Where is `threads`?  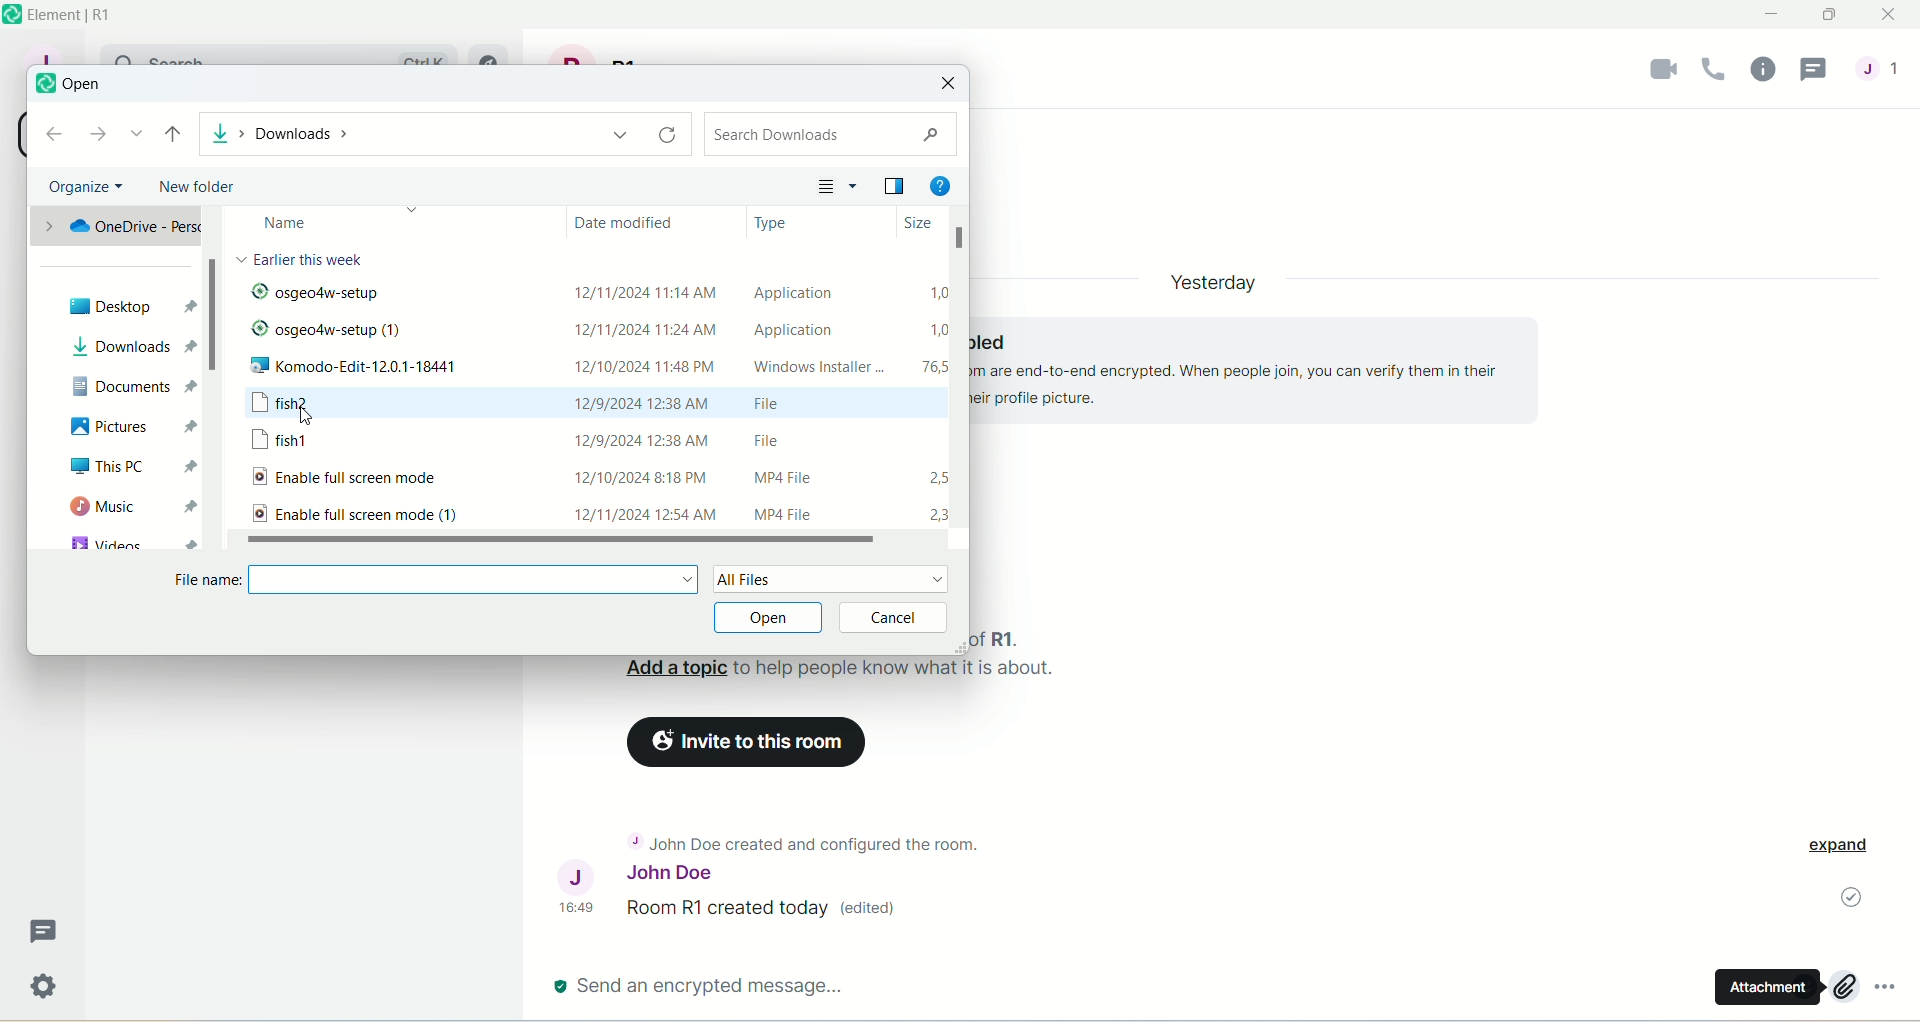
threads is located at coordinates (1819, 69).